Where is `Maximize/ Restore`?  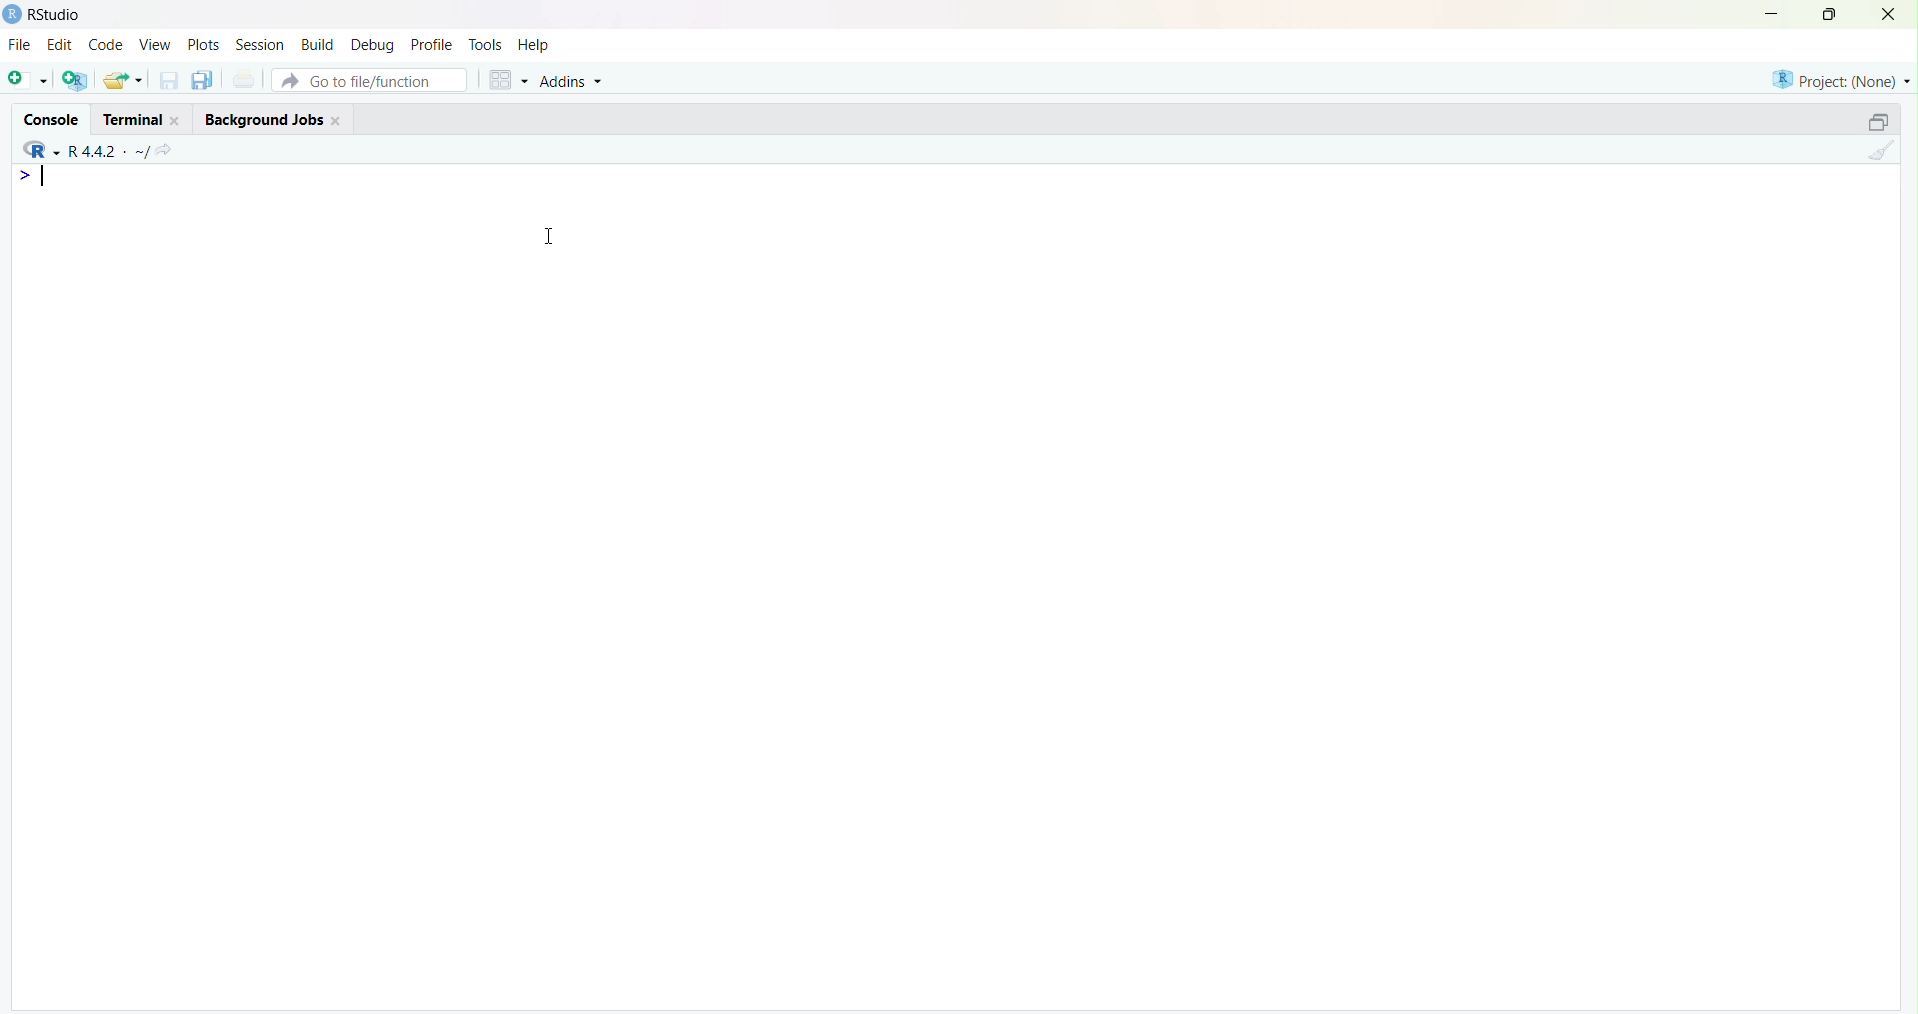
Maximize/ Restore is located at coordinates (1875, 120).